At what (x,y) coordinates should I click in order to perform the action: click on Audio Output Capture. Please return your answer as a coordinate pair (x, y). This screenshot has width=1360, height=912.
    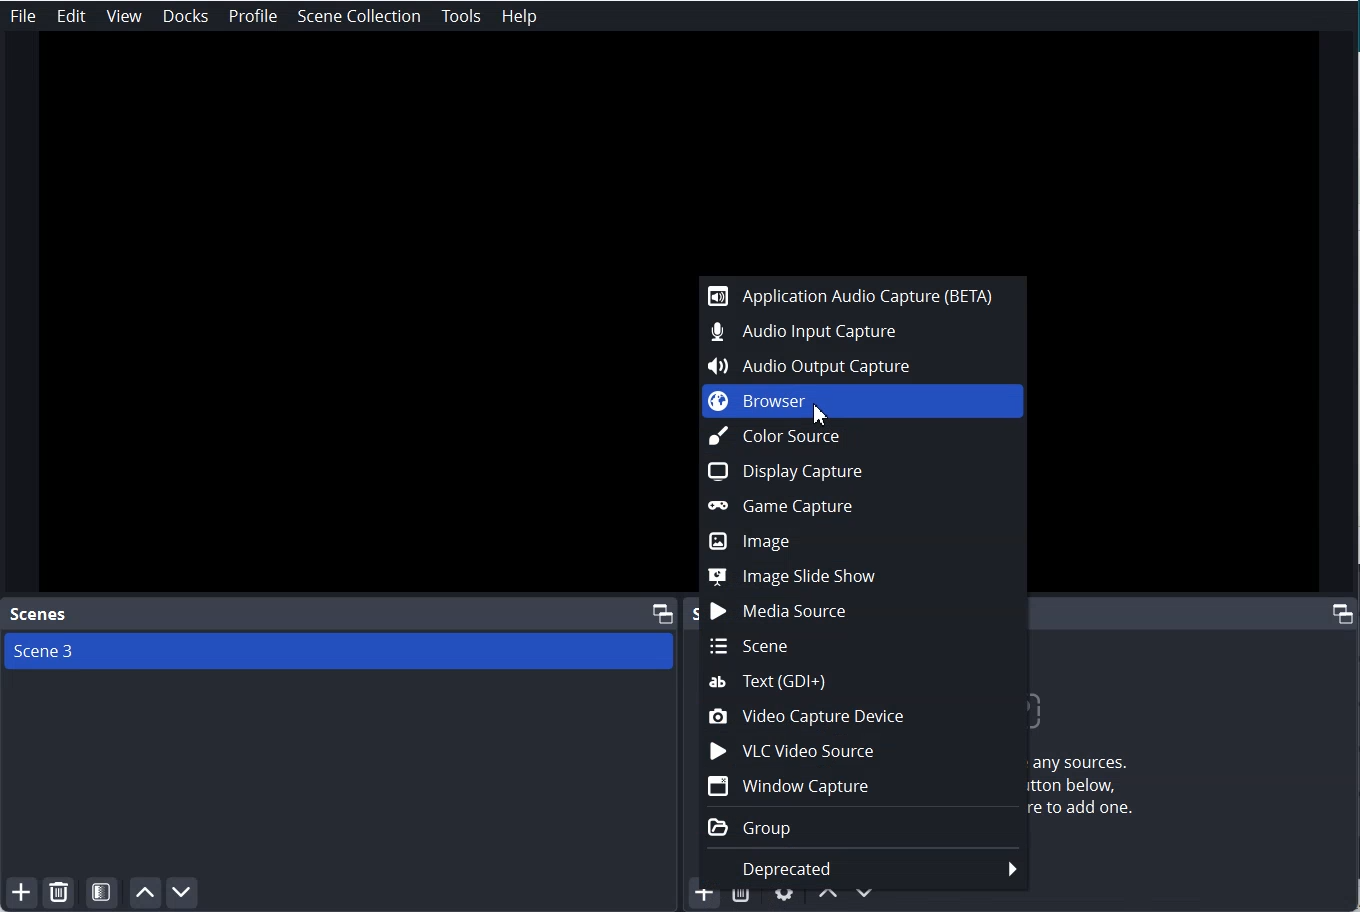
    Looking at the image, I should click on (864, 366).